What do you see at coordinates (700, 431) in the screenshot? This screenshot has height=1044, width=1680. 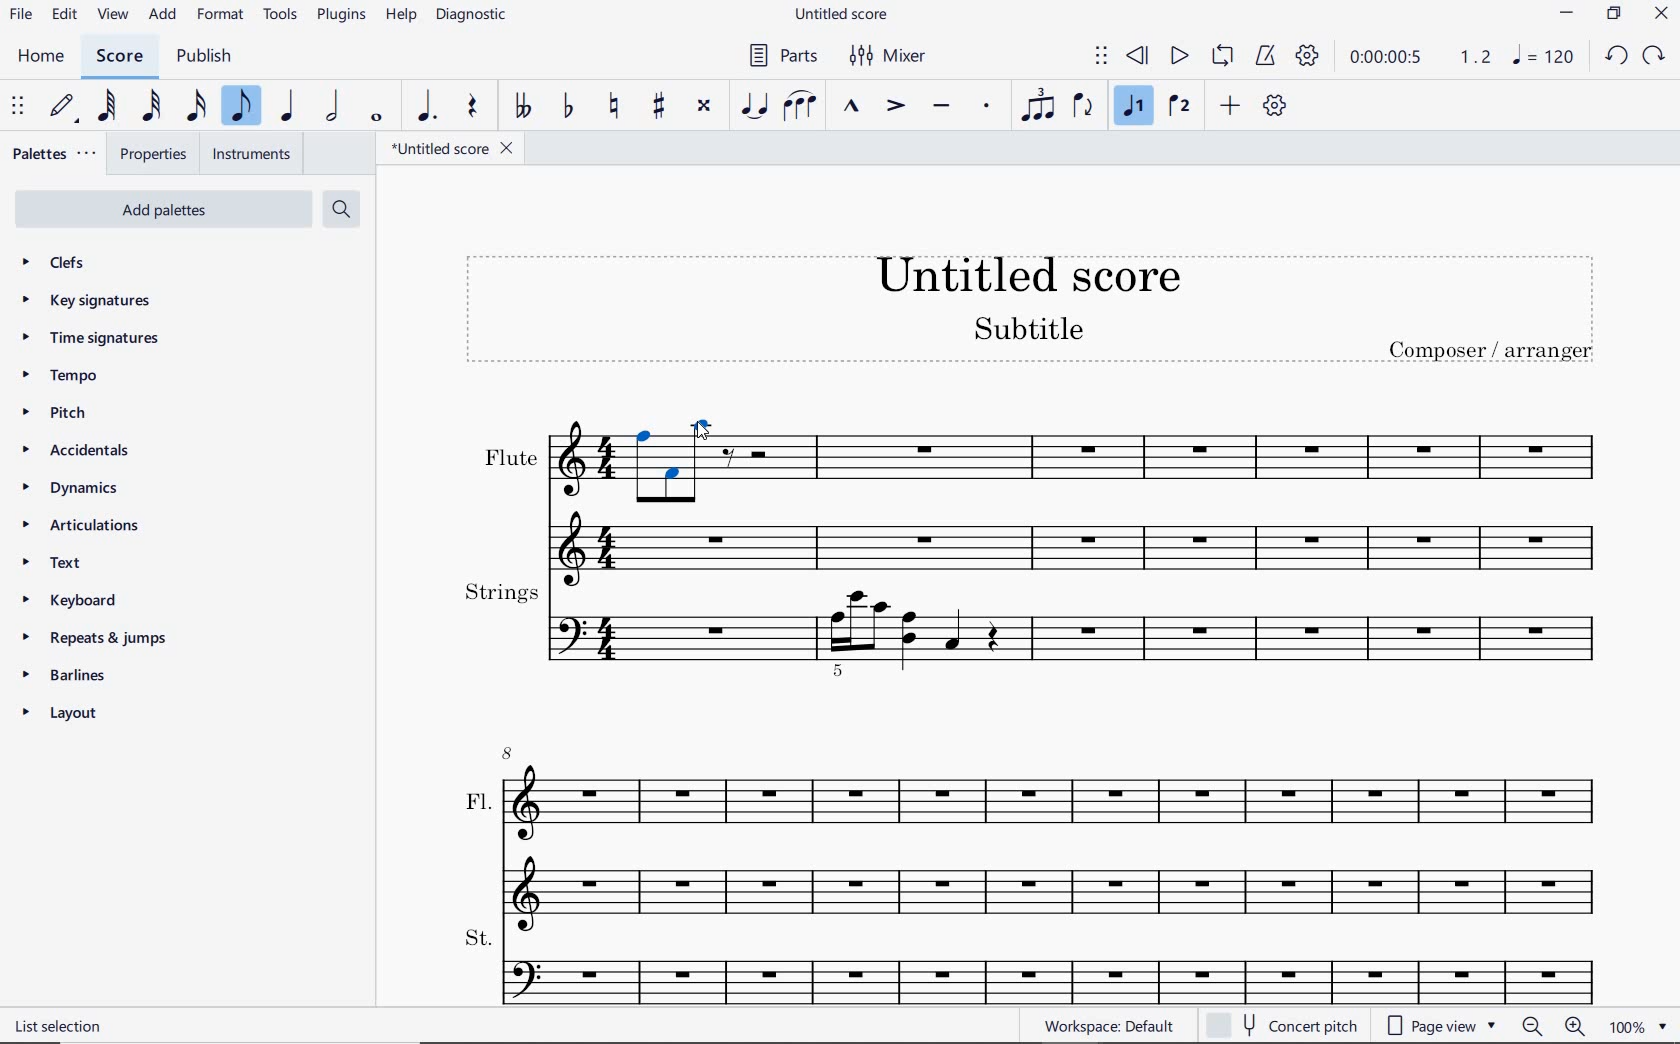 I see `cursor selects note` at bounding box center [700, 431].